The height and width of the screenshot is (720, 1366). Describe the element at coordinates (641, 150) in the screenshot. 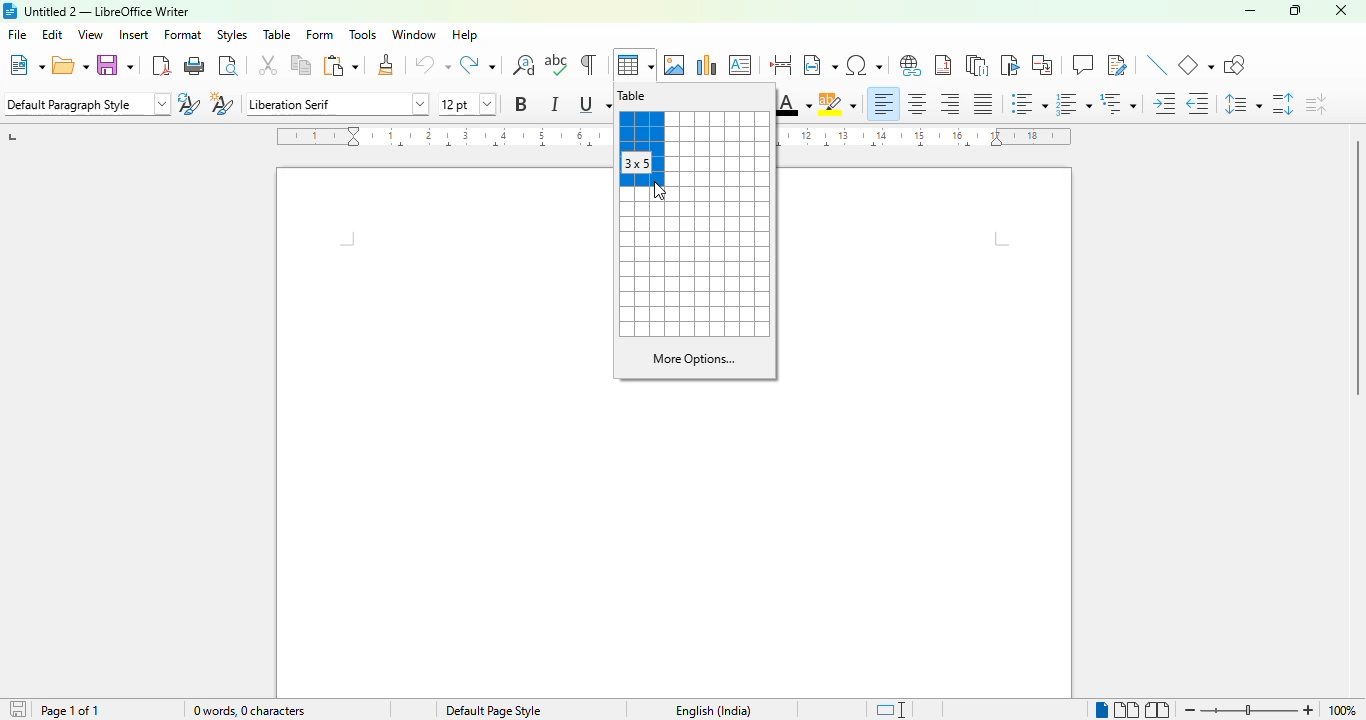

I see `5 rows, 3 columns preview` at that location.